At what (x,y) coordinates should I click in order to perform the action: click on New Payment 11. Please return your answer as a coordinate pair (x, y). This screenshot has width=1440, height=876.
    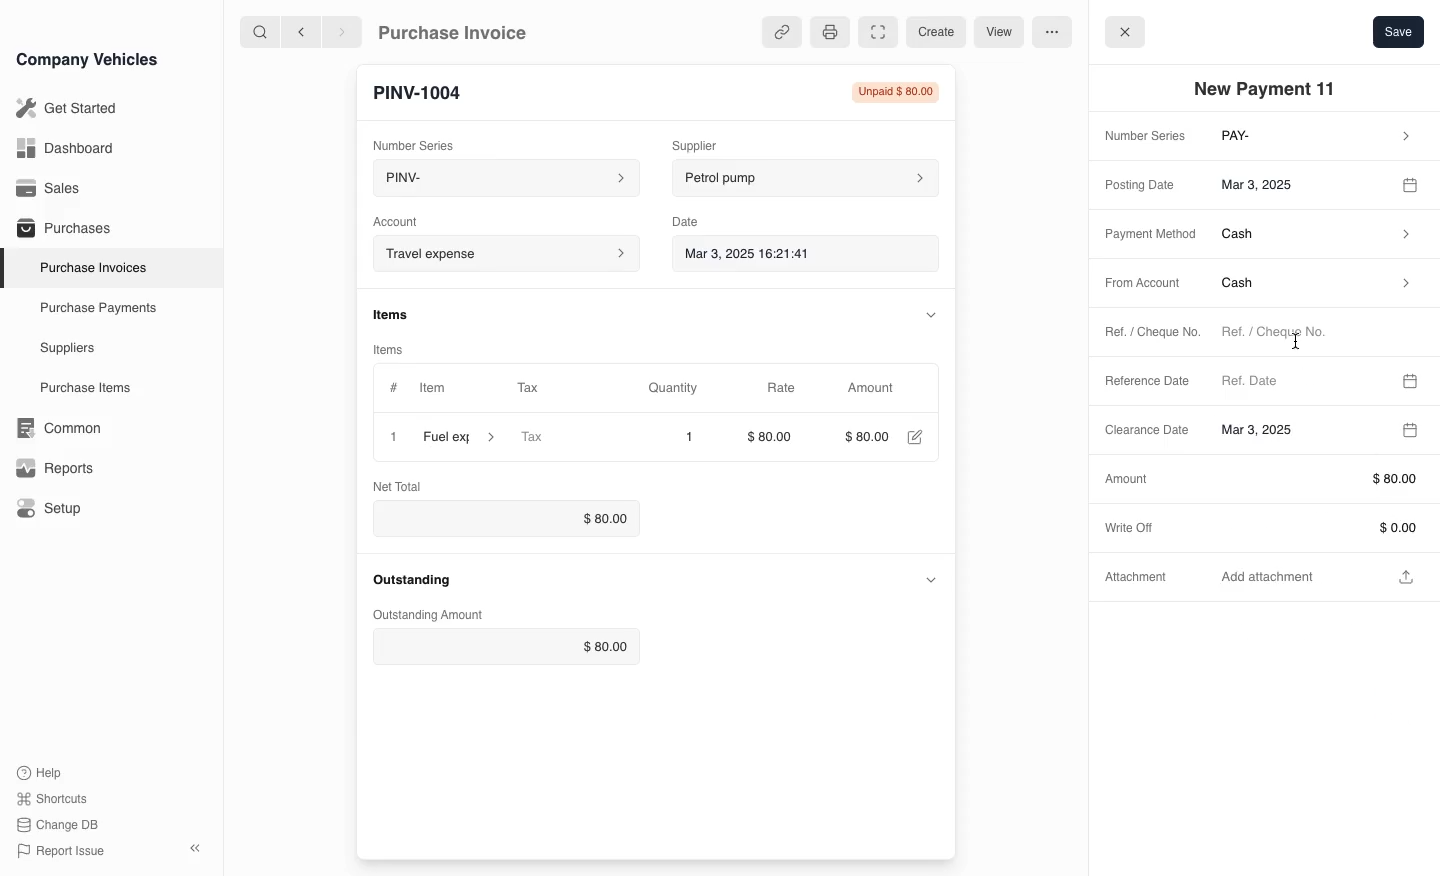
    Looking at the image, I should click on (1270, 89).